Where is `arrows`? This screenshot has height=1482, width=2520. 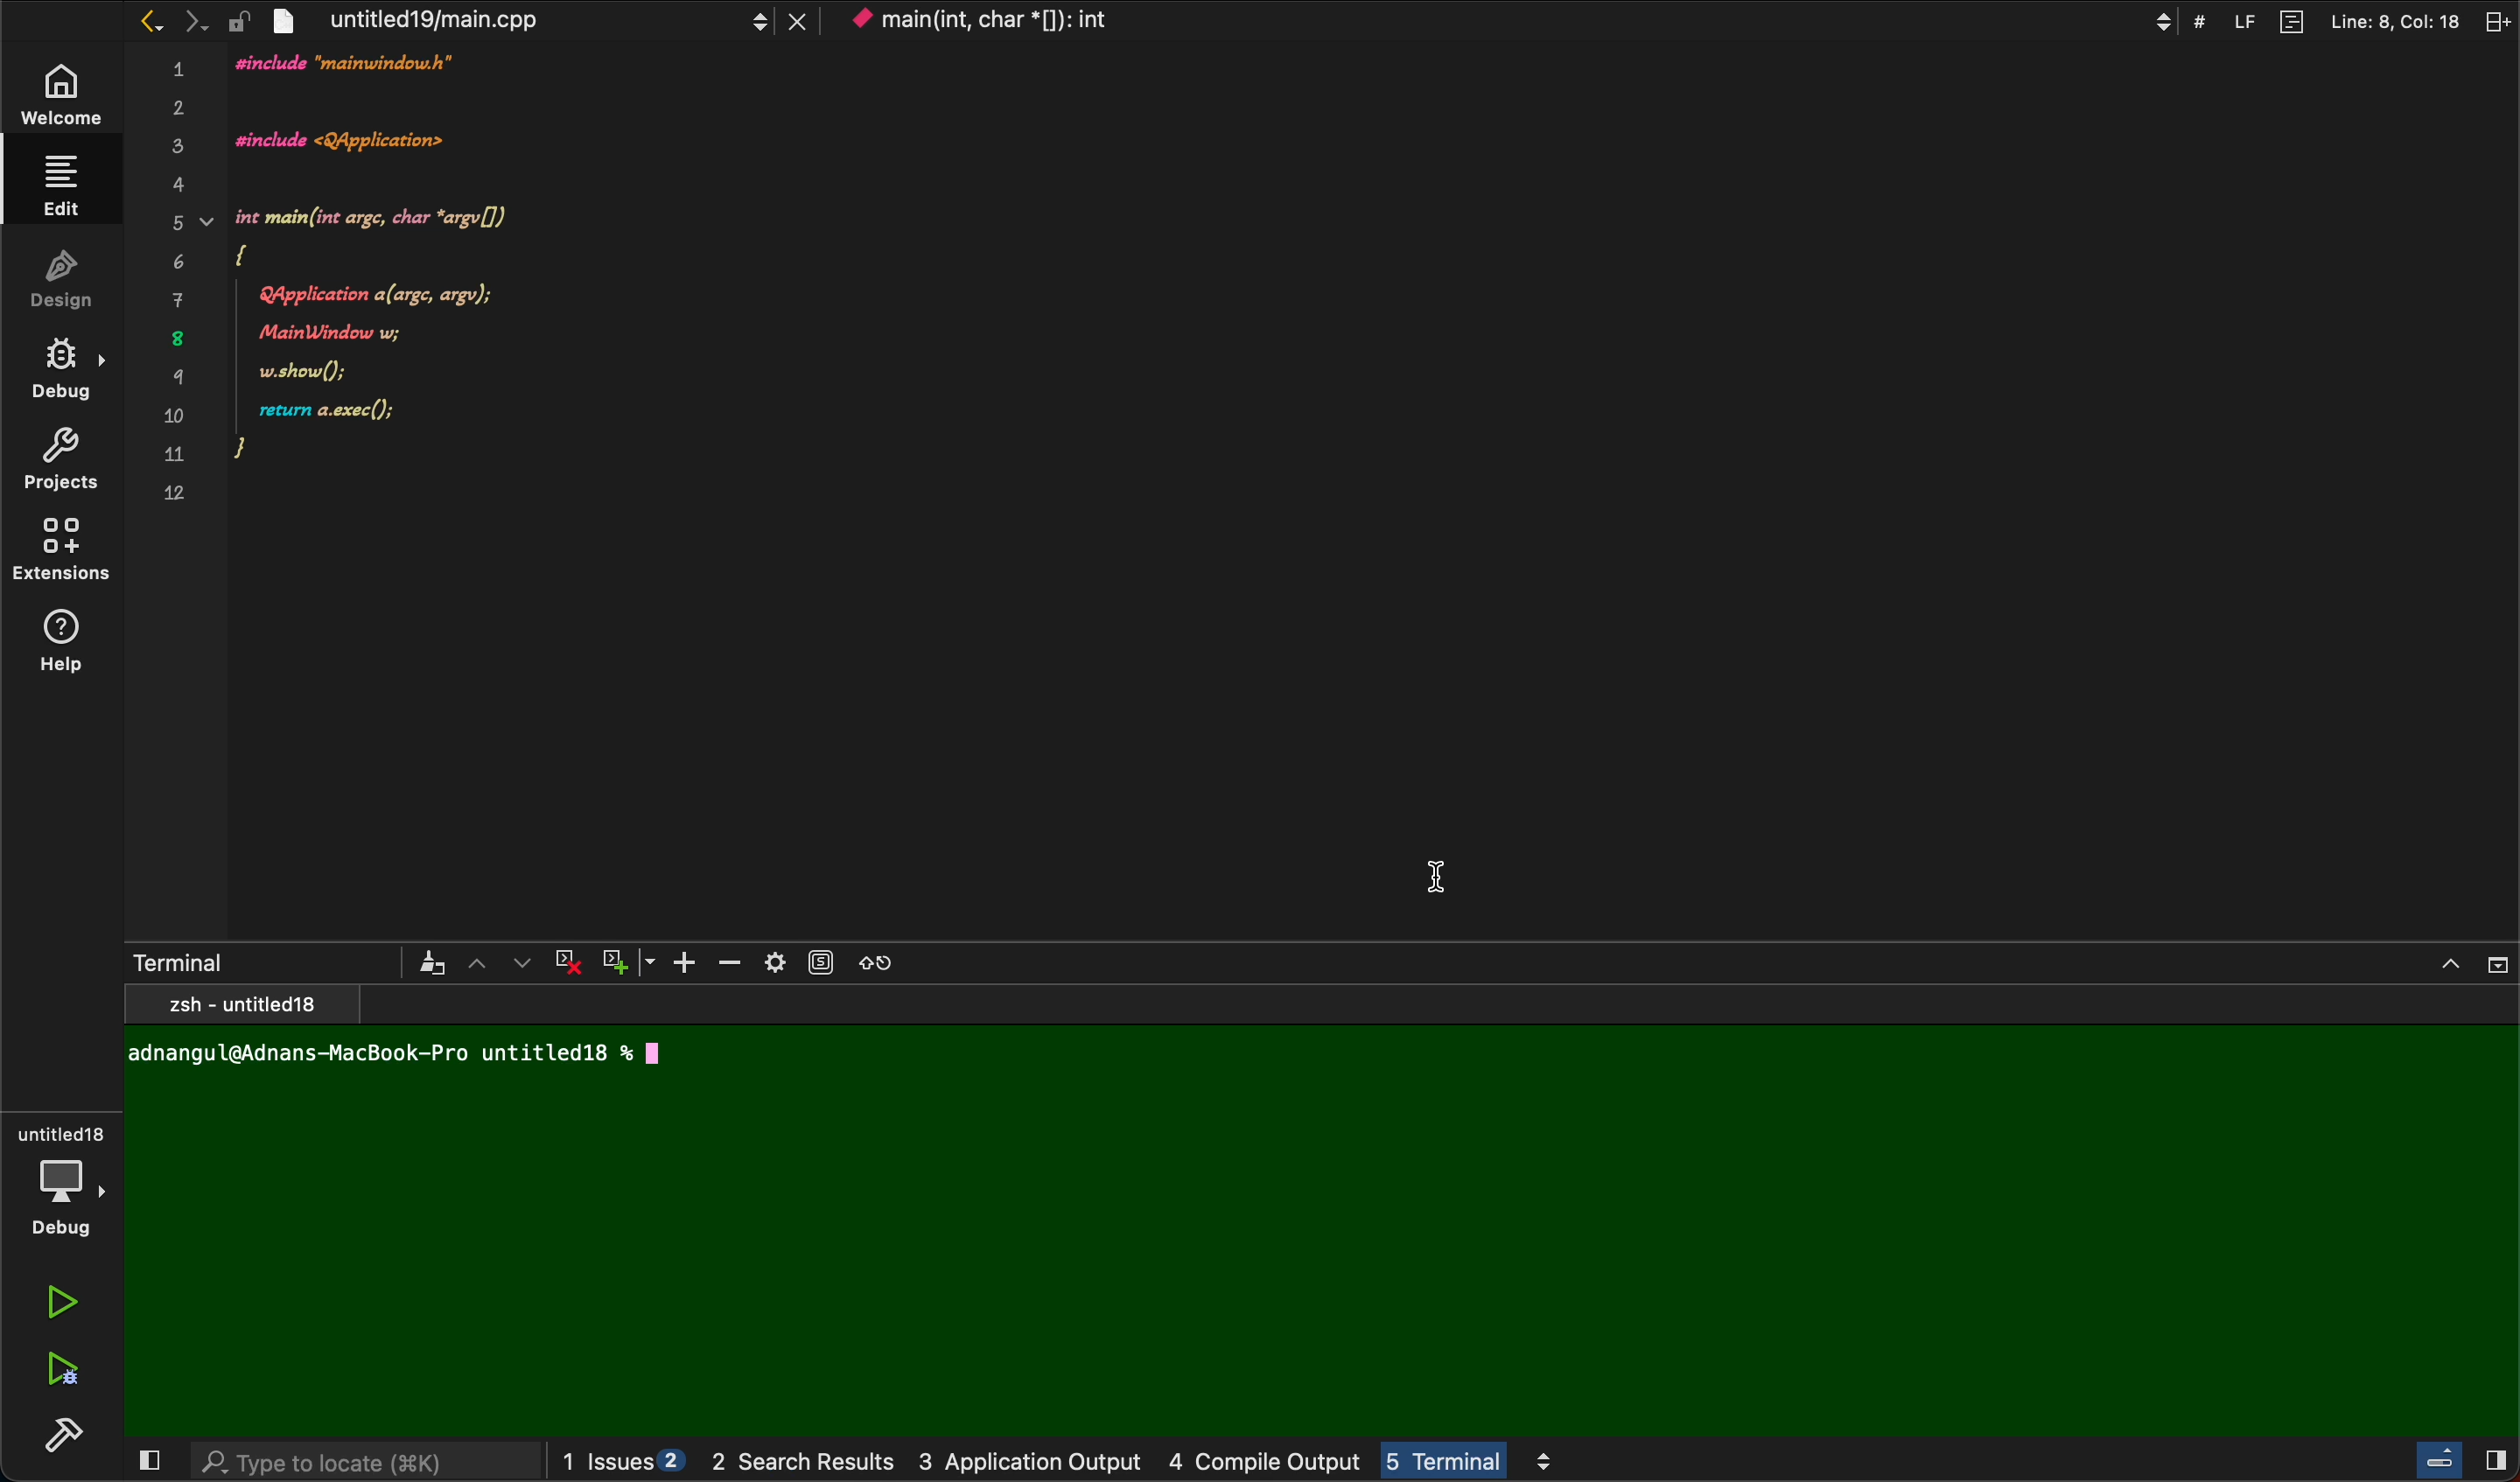 arrows is located at coordinates (171, 20).